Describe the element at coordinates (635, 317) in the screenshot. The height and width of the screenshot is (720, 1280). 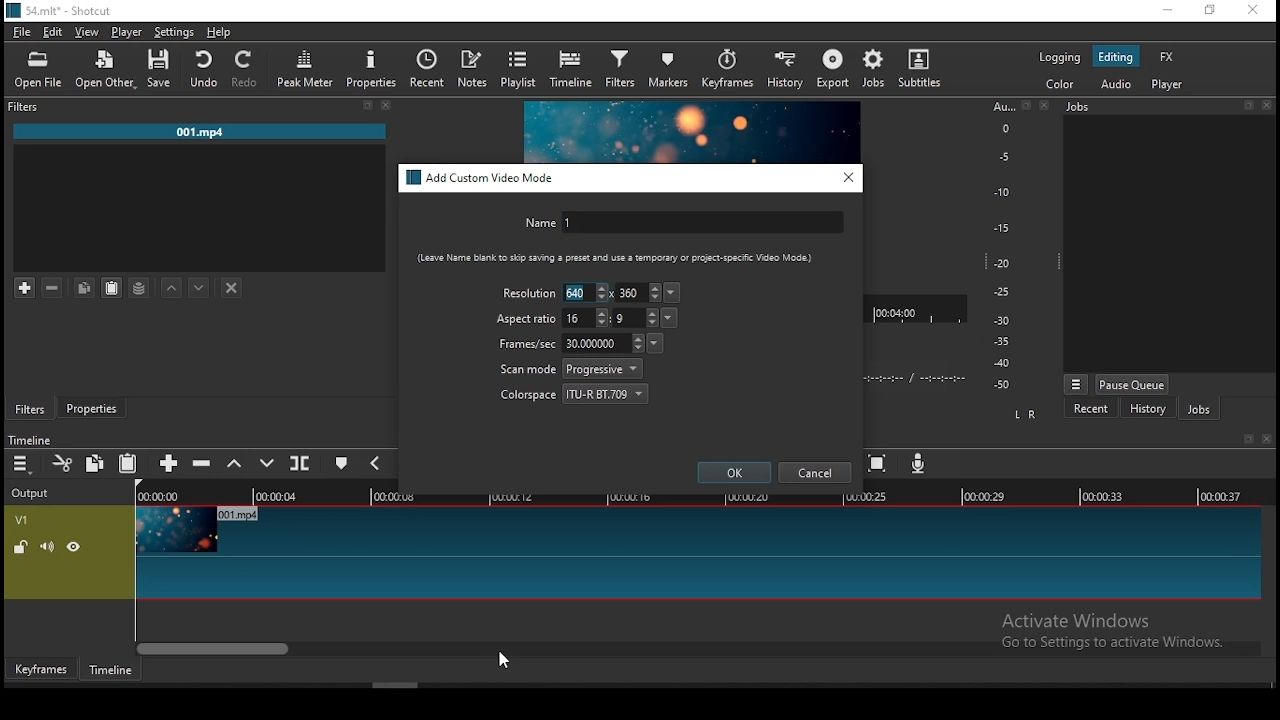
I see `height` at that location.